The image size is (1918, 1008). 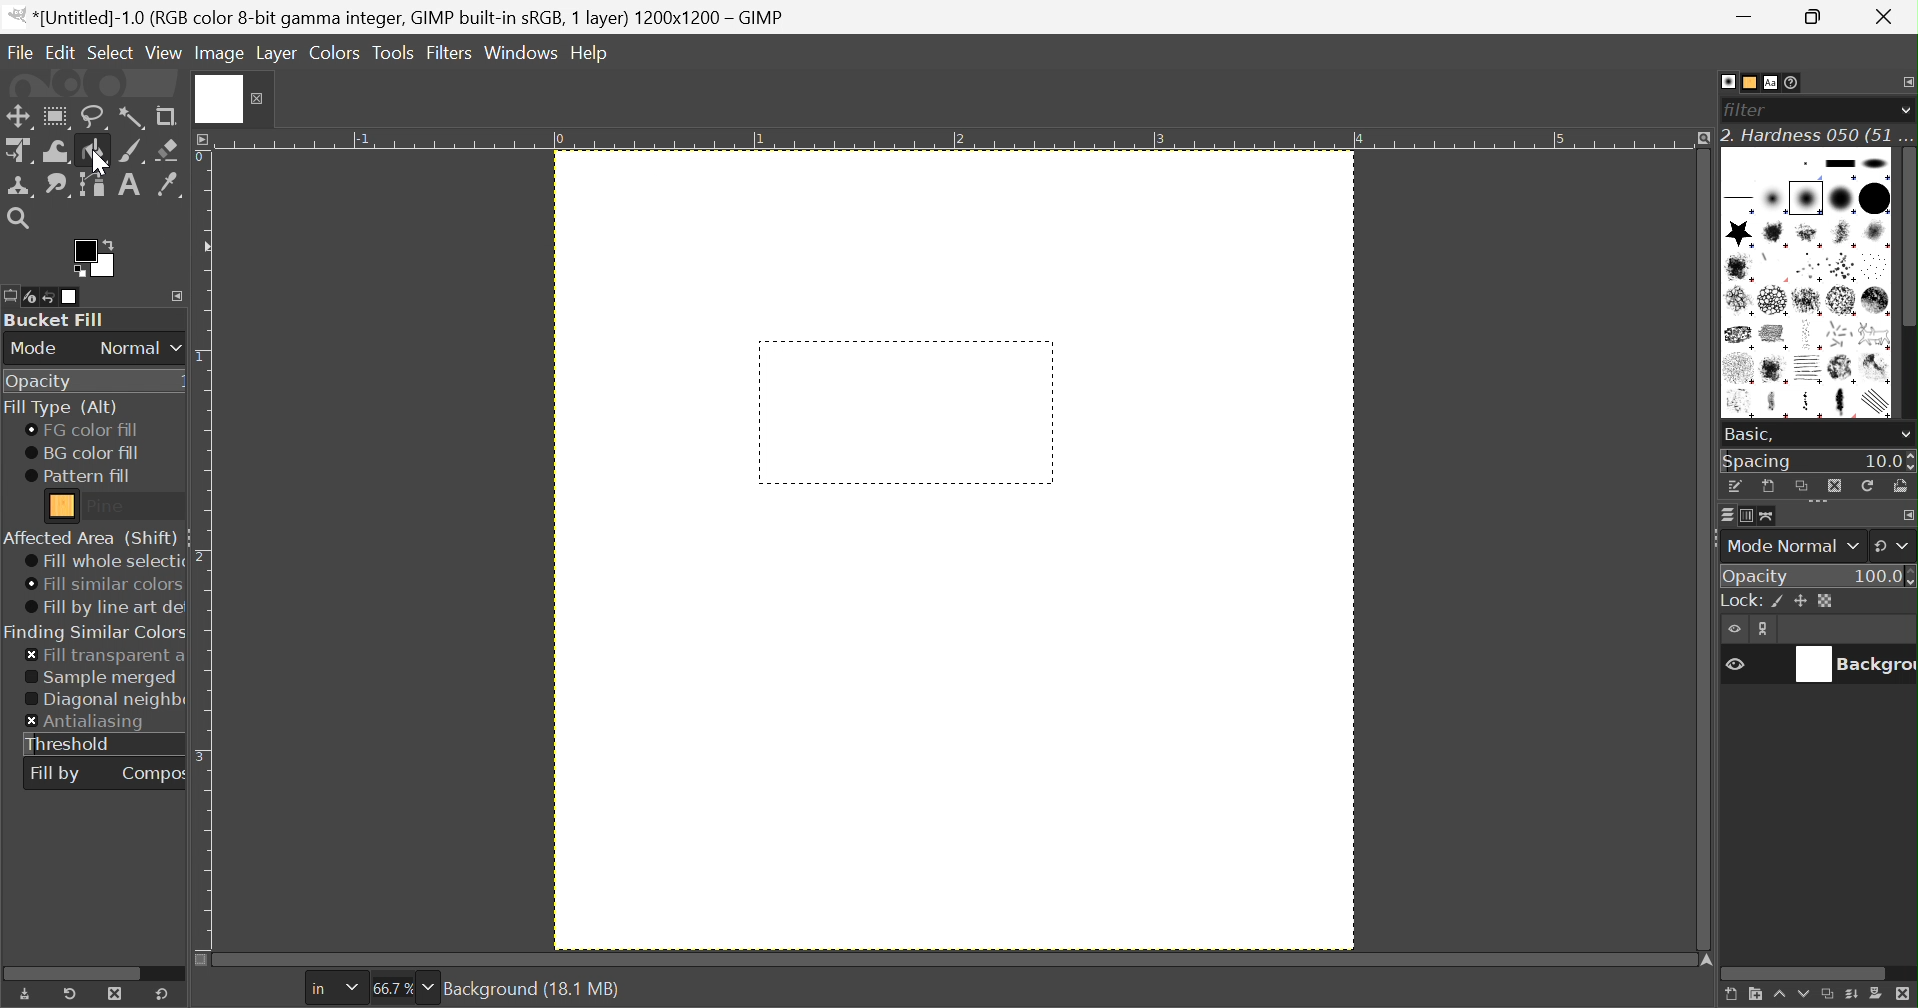 What do you see at coordinates (520, 55) in the screenshot?
I see `Windows` at bounding box center [520, 55].